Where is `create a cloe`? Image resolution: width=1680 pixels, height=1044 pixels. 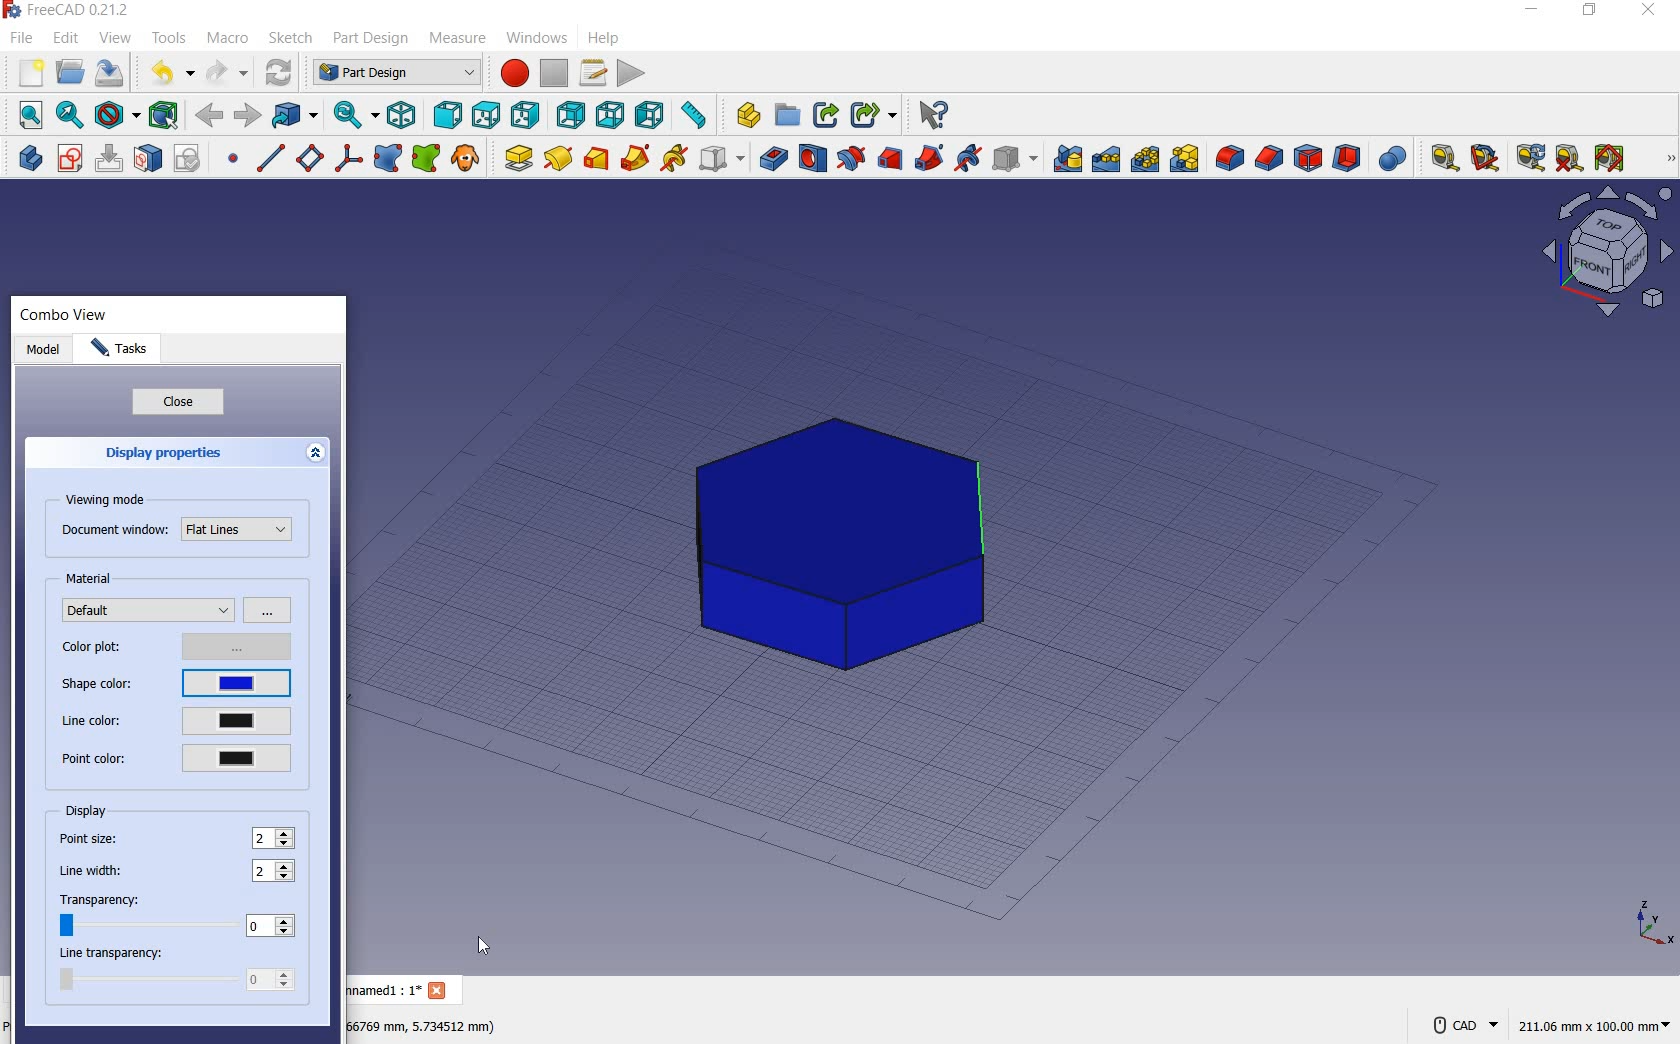
create a cloe is located at coordinates (466, 159).